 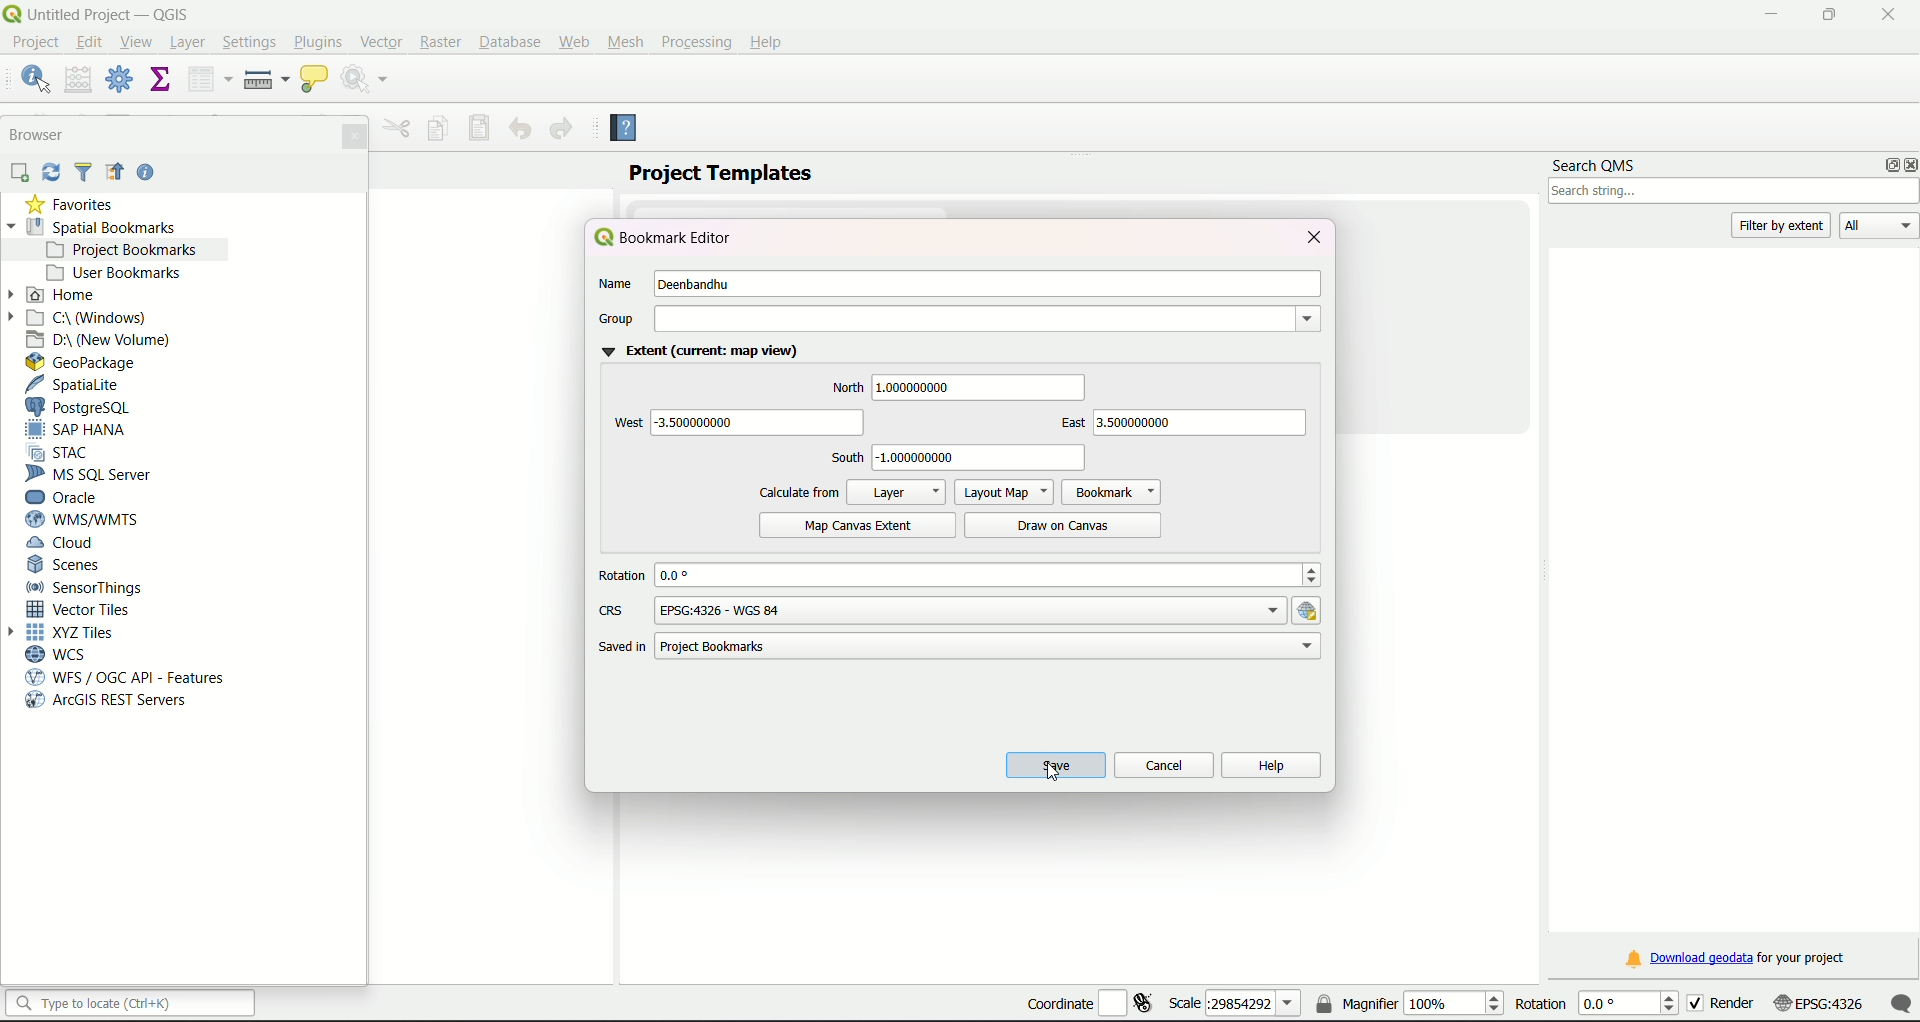 What do you see at coordinates (14, 294) in the screenshot?
I see `Arrow` at bounding box center [14, 294].